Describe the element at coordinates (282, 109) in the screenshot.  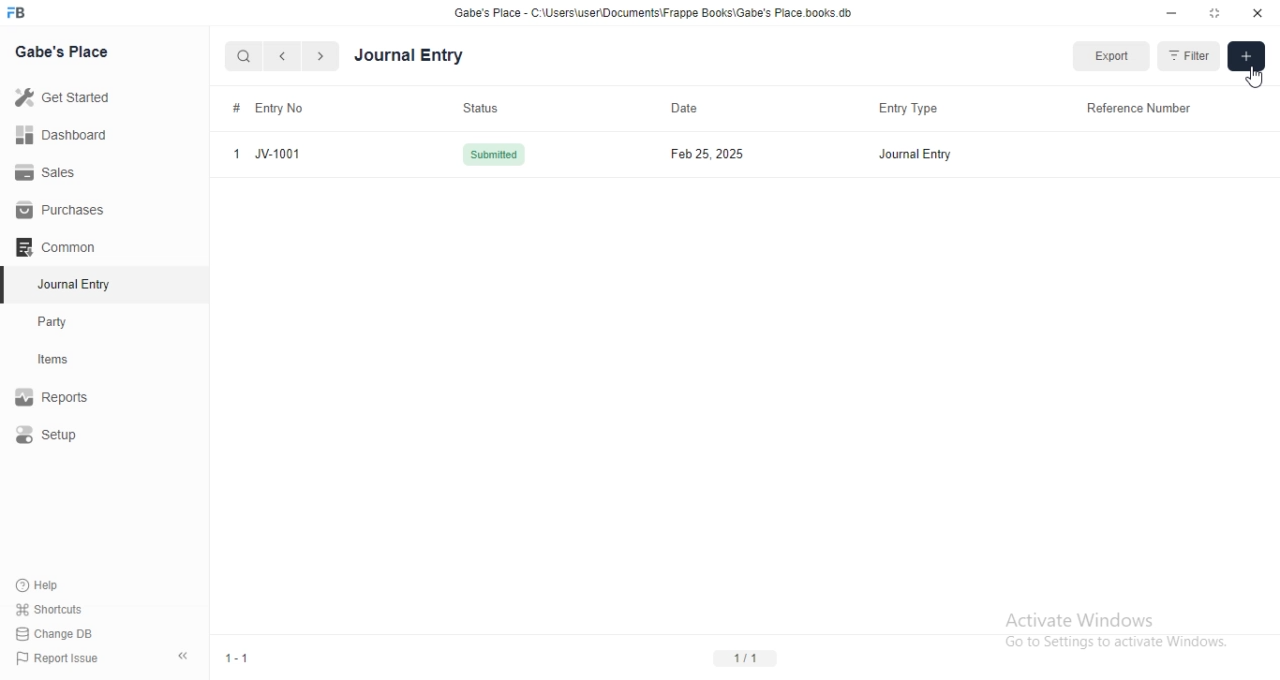
I see `Entry No` at that location.